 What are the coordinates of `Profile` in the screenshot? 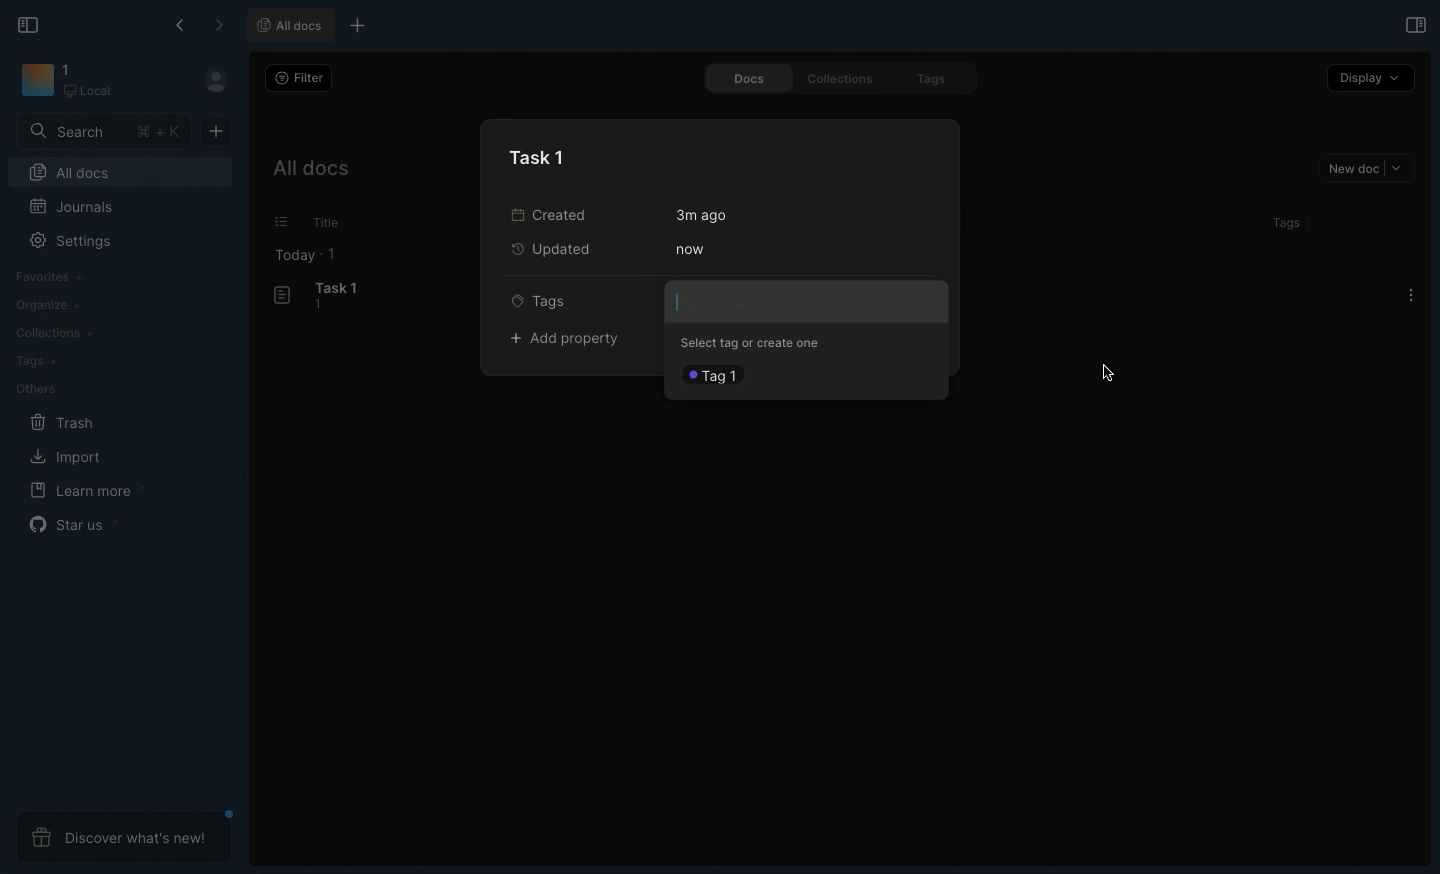 It's located at (214, 79).